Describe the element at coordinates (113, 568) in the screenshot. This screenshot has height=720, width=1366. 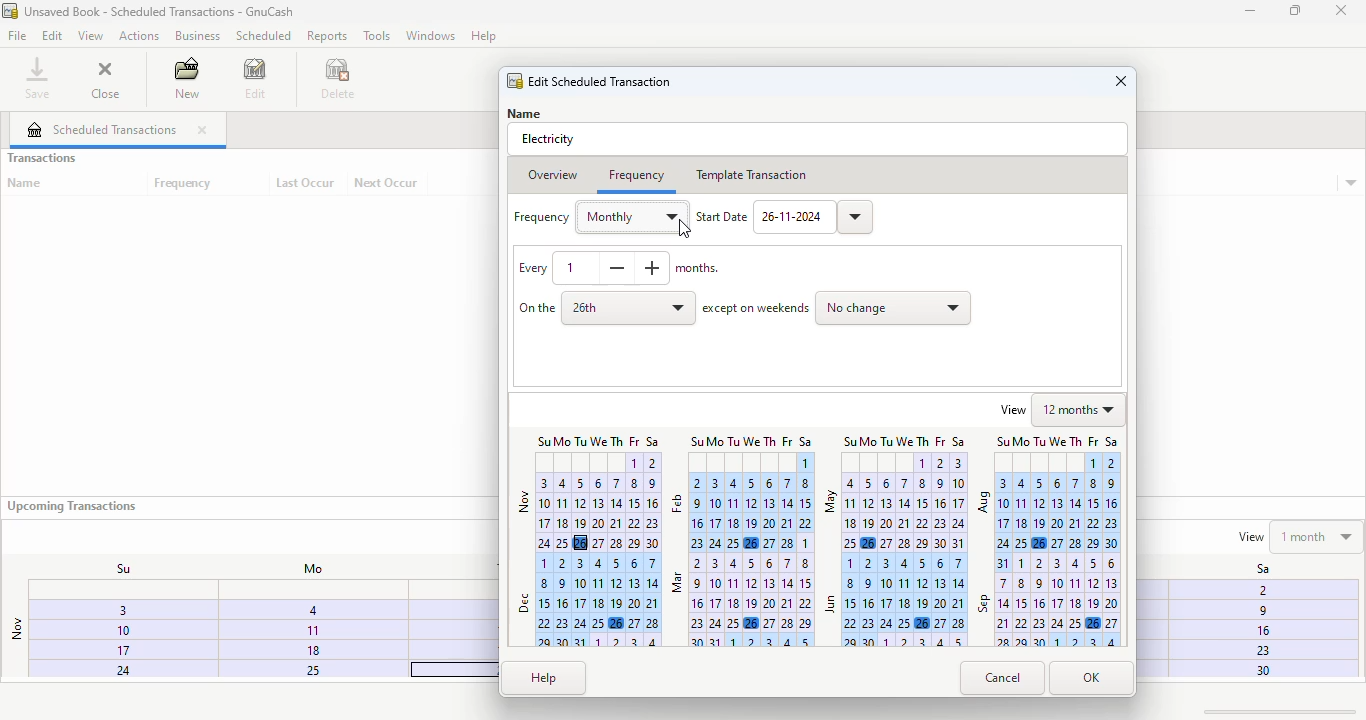
I see `Su` at that location.